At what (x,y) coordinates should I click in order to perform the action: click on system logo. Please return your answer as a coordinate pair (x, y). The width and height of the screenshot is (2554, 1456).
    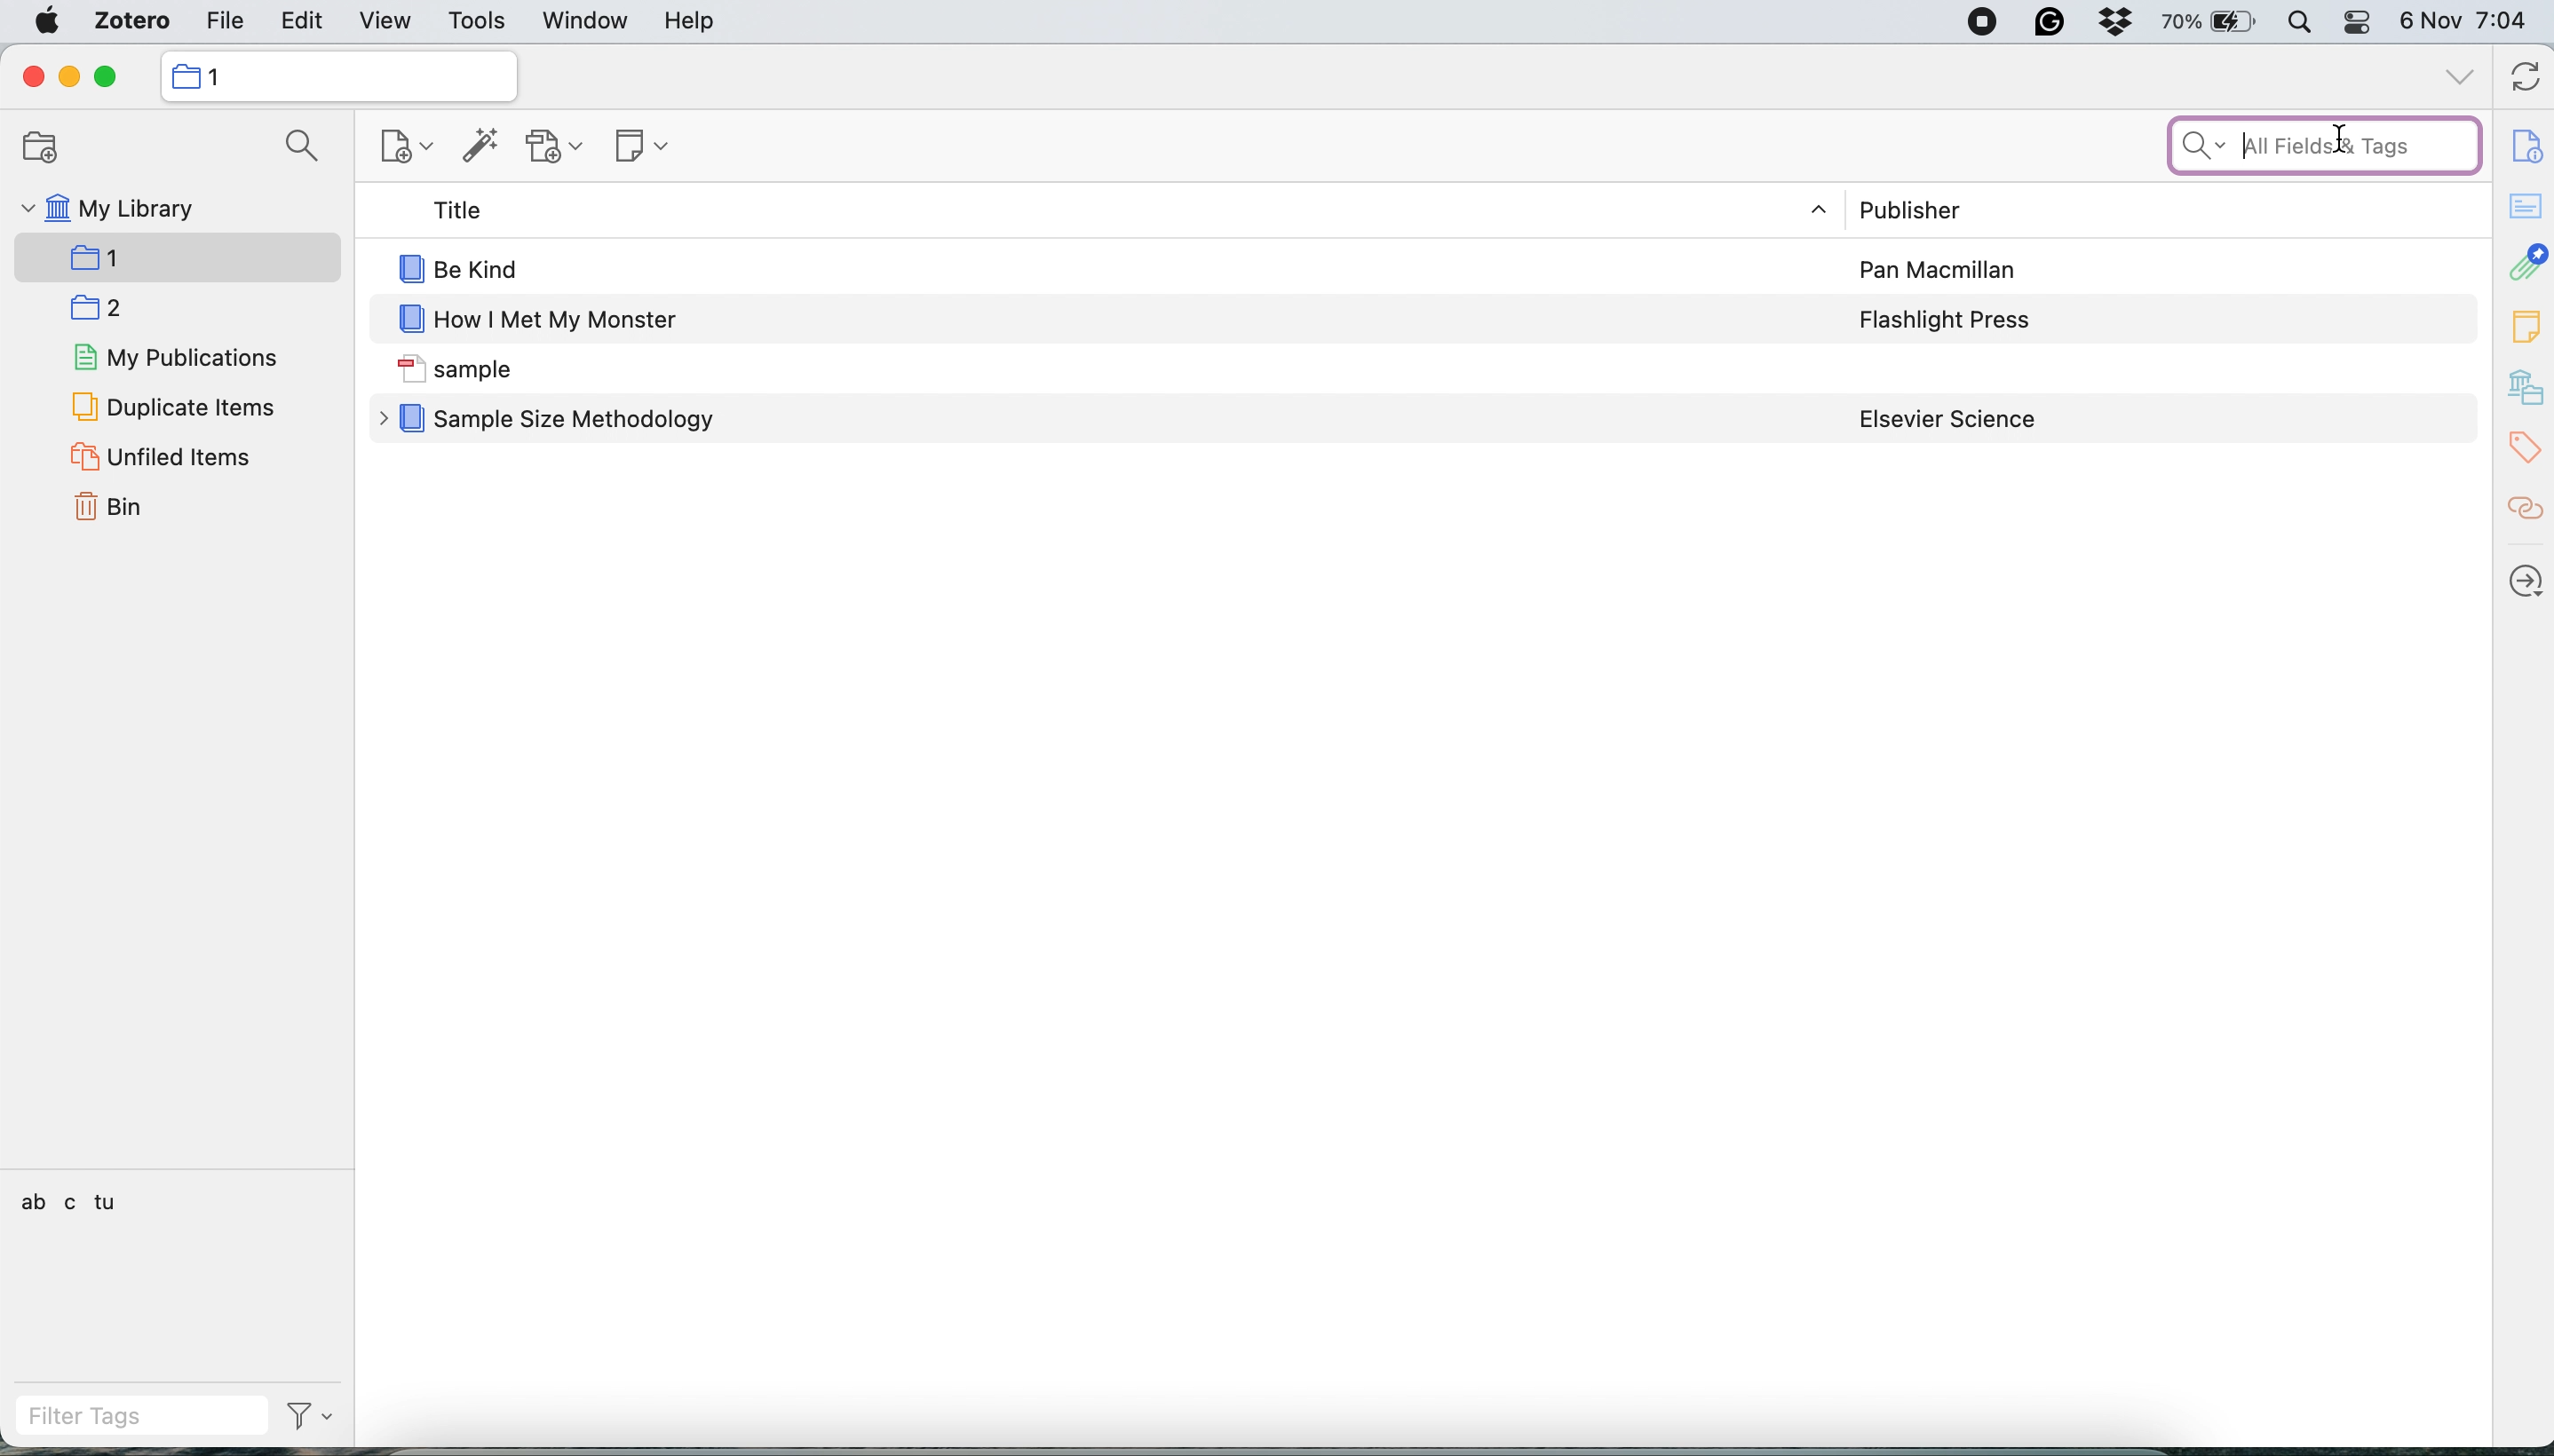
    Looking at the image, I should click on (42, 23).